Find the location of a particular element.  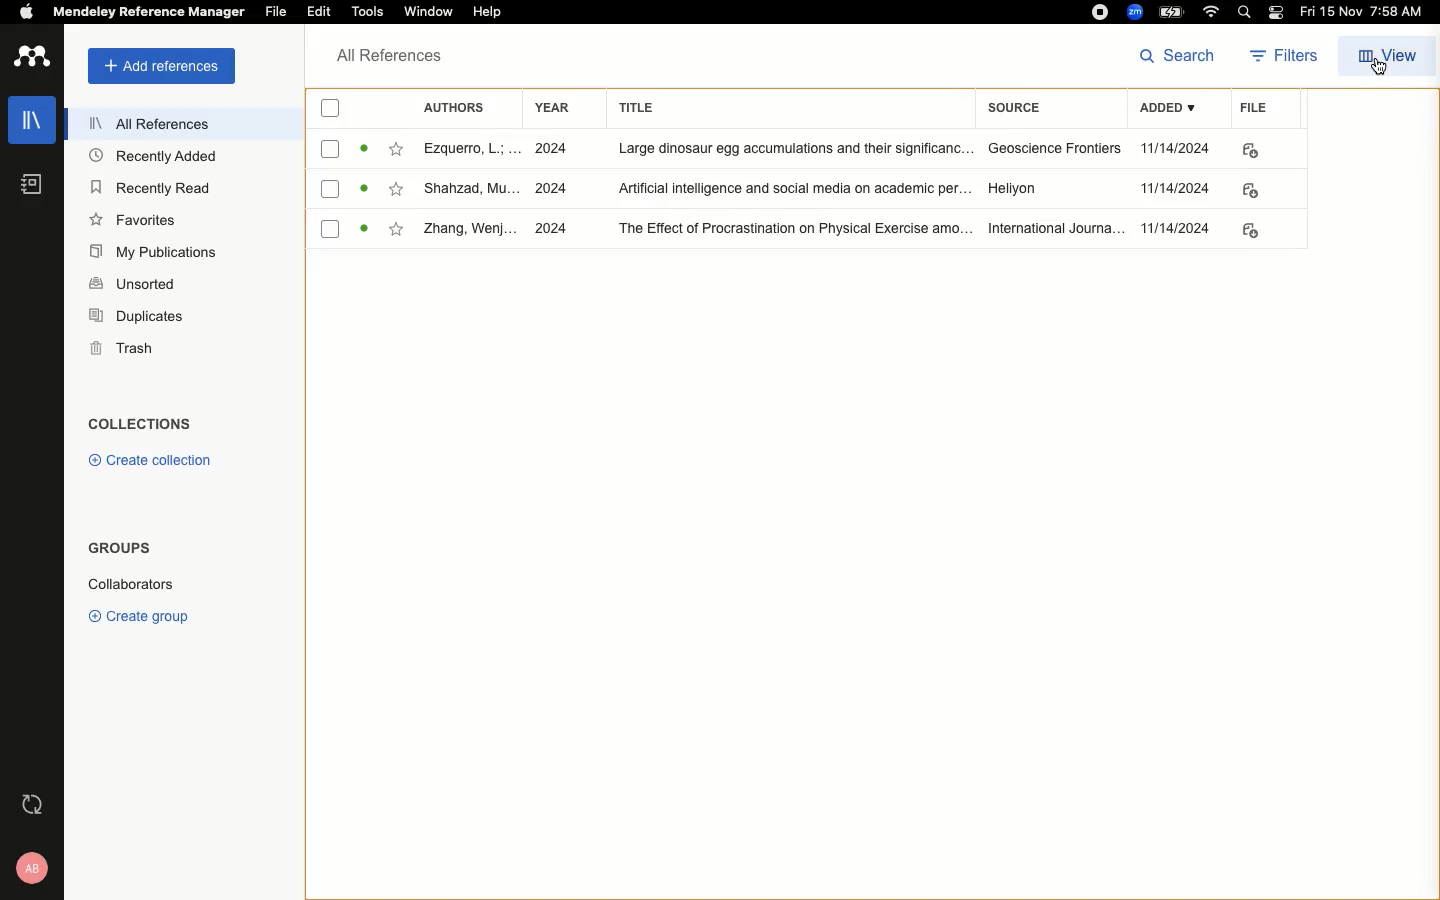

Search is located at coordinates (1241, 12).